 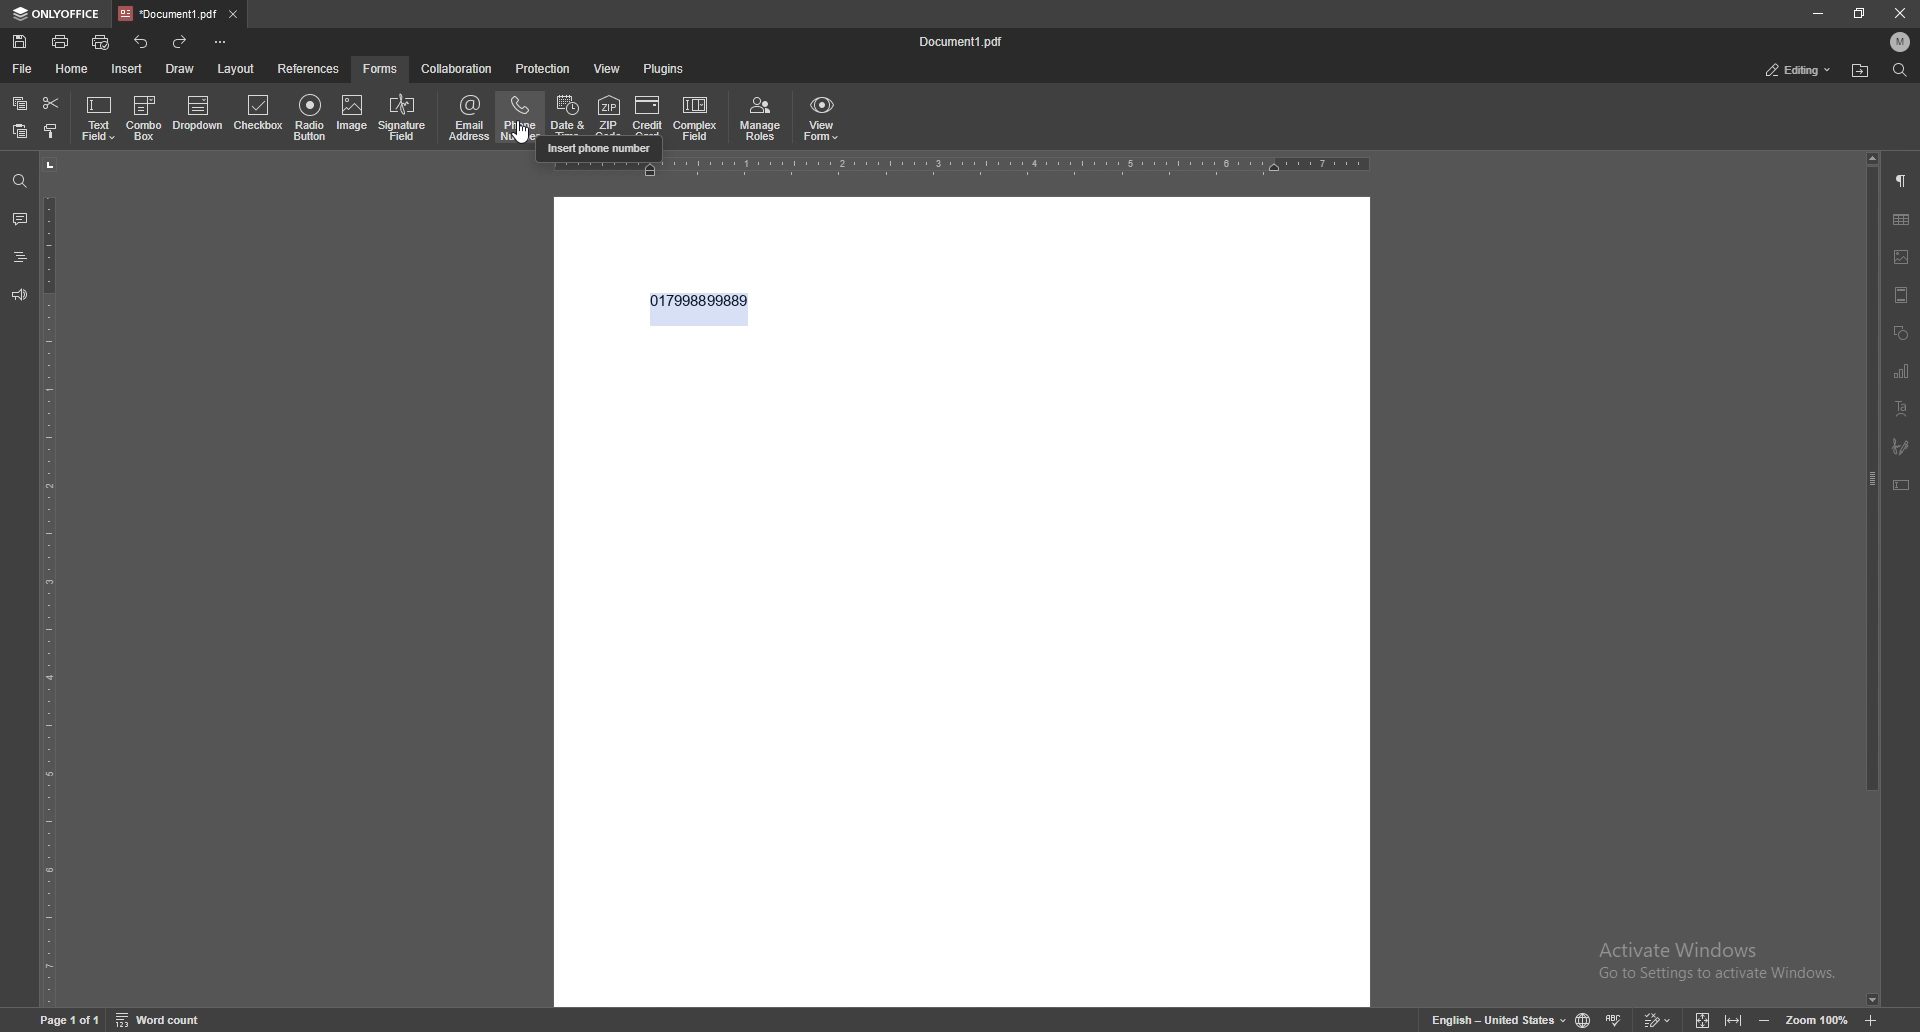 What do you see at coordinates (20, 257) in the screenshot?
I see `heading` at bounding box center [20, 257].